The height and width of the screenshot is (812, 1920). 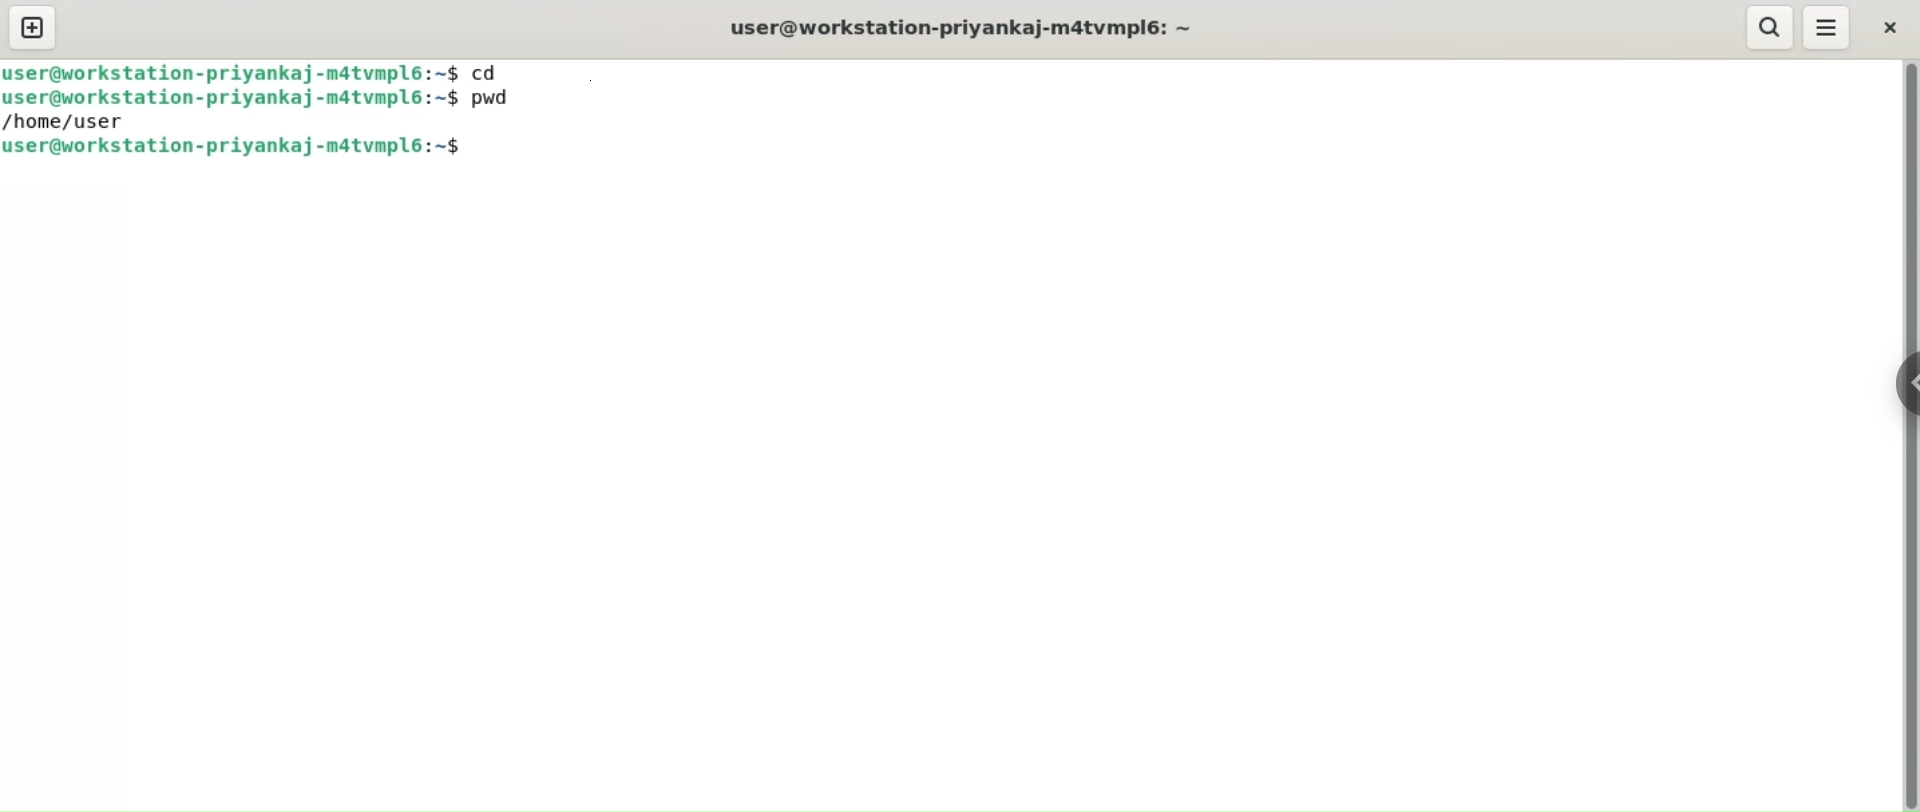 I want to click on new tab, so click(x=33, y=28).